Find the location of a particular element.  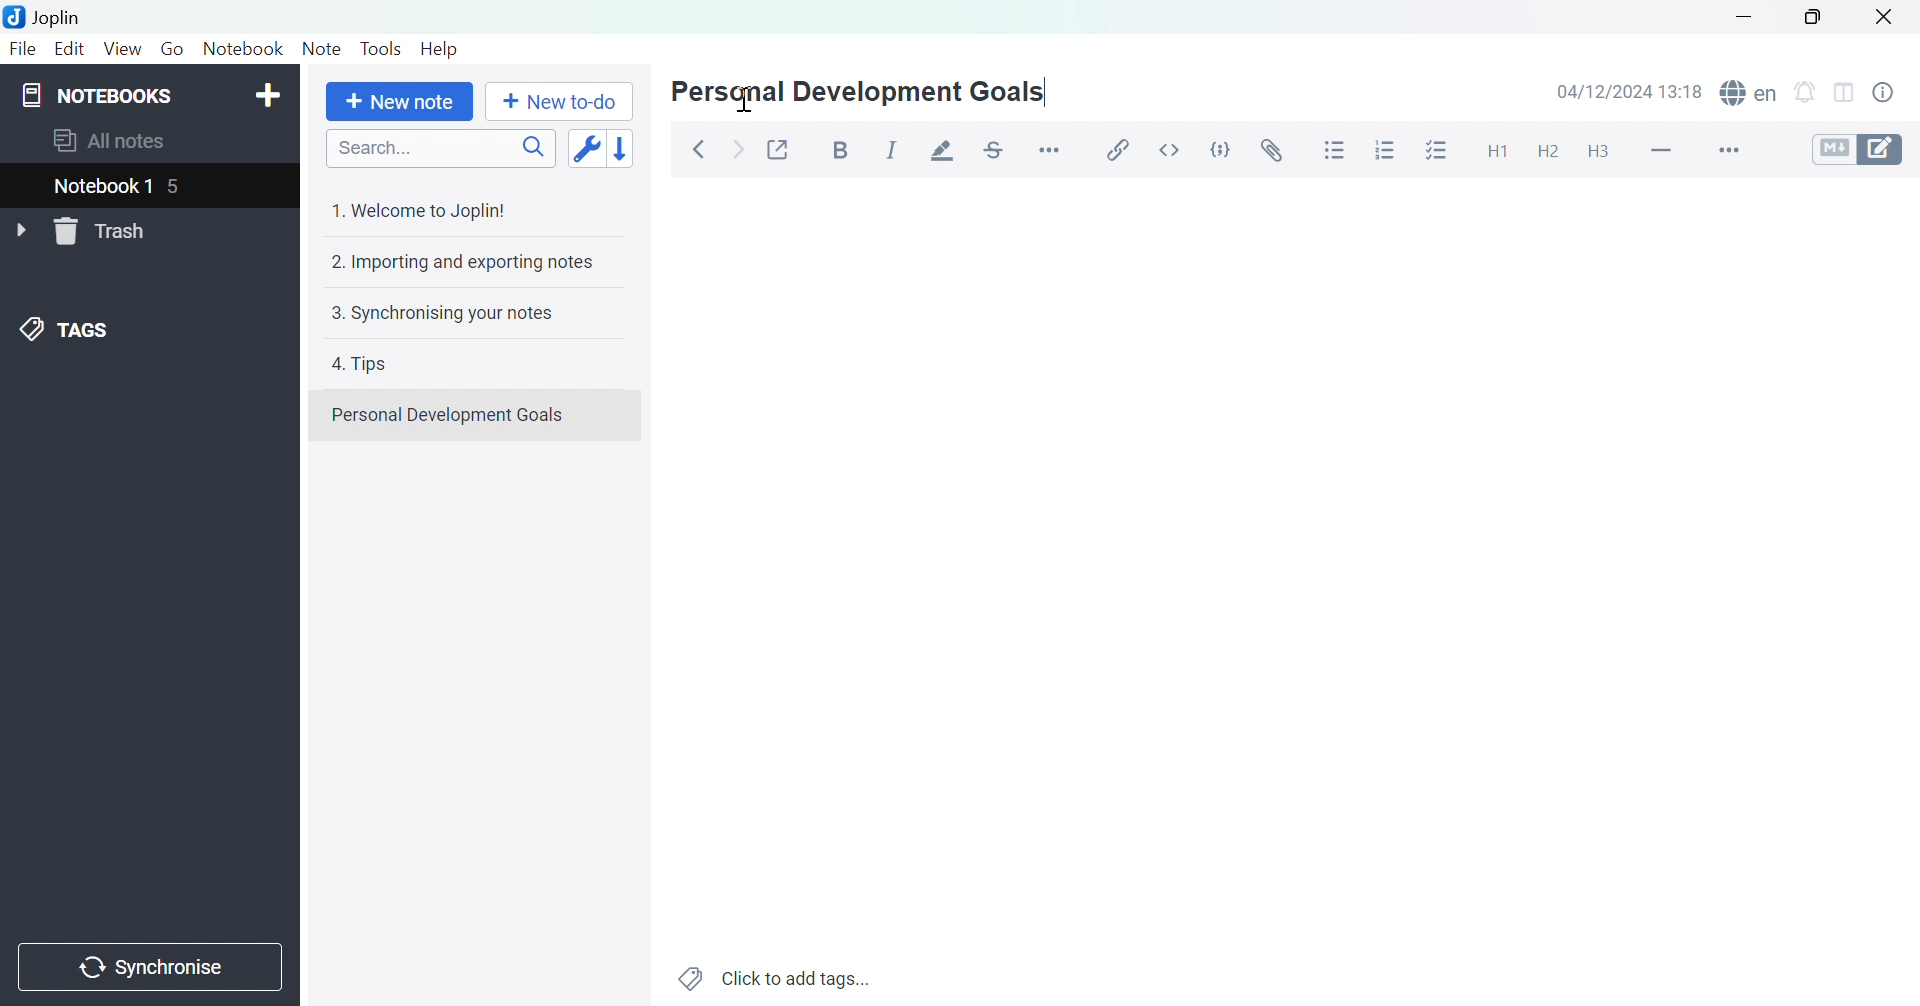

New to-do is located at coordinates (559, 101).